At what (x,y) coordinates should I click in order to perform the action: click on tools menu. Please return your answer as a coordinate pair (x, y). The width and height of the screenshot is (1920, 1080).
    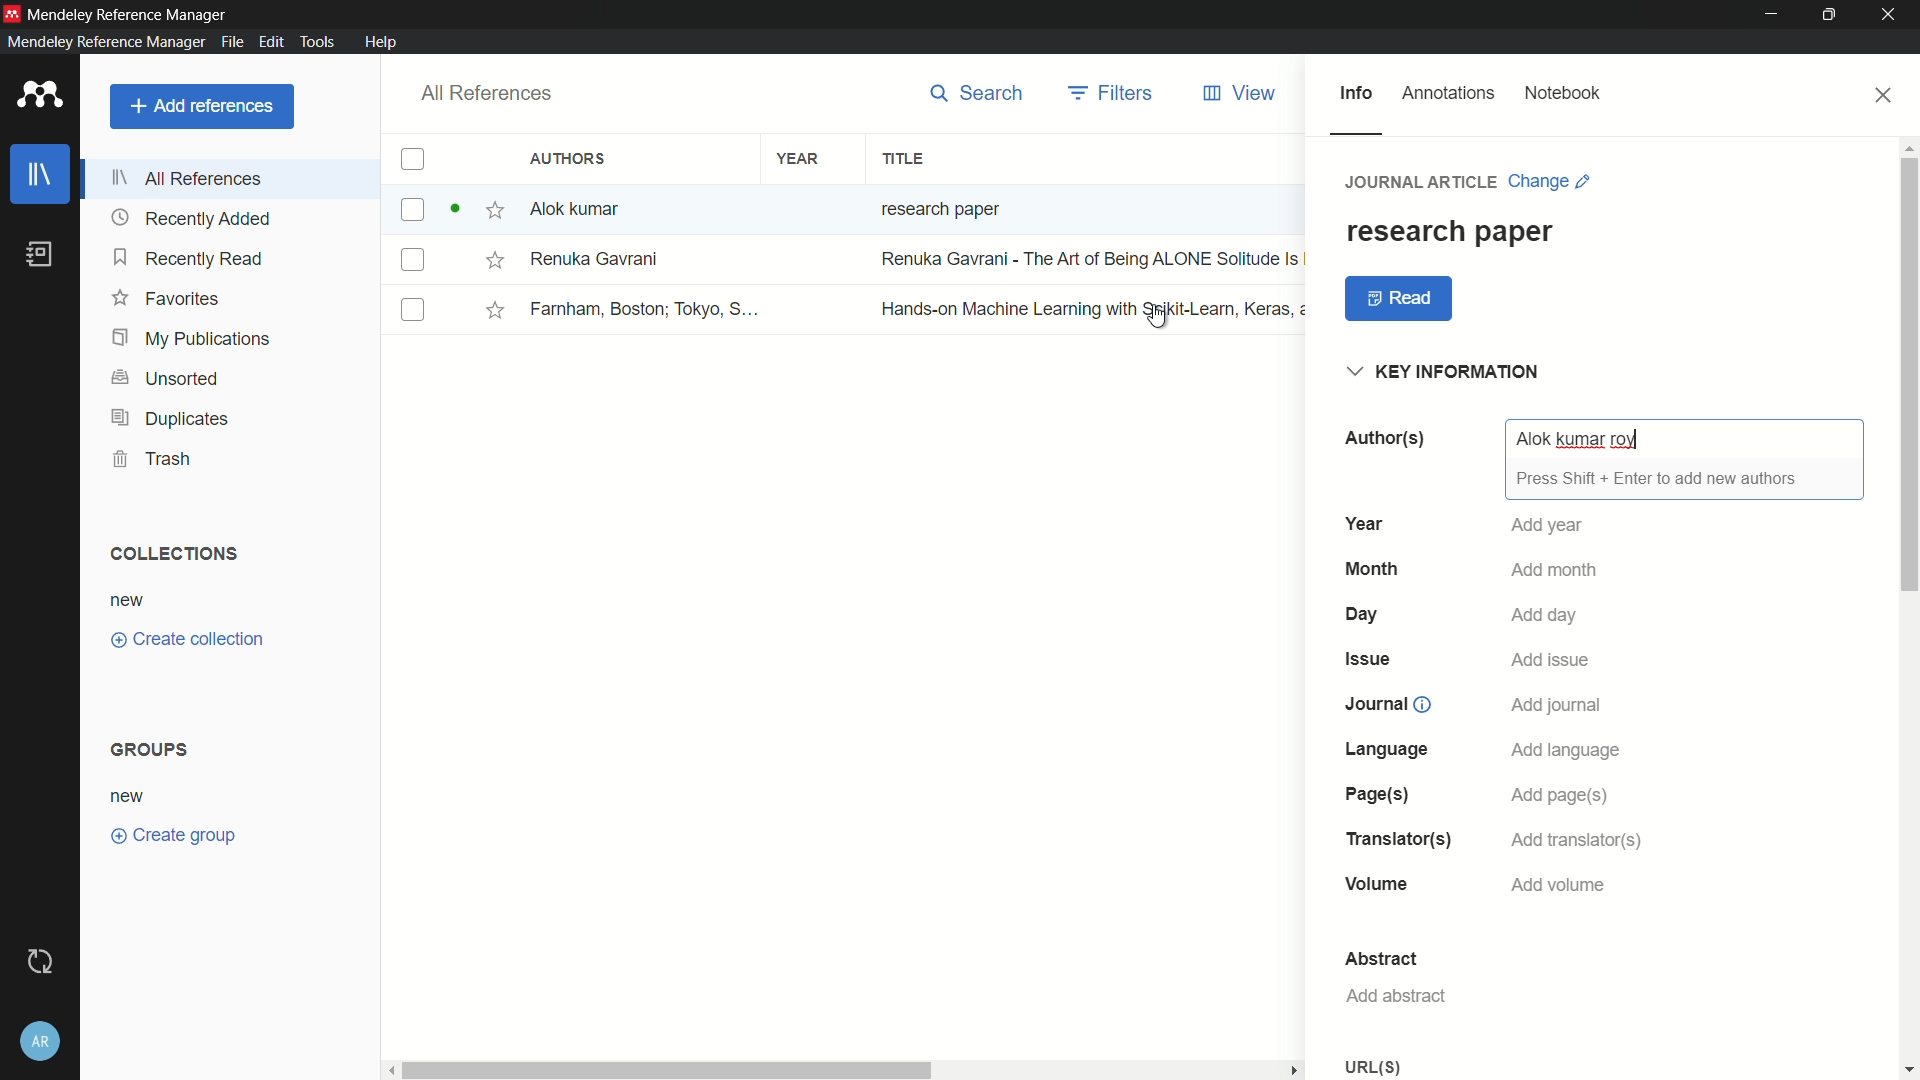
    Looking at the image, I should click on (314, 41).